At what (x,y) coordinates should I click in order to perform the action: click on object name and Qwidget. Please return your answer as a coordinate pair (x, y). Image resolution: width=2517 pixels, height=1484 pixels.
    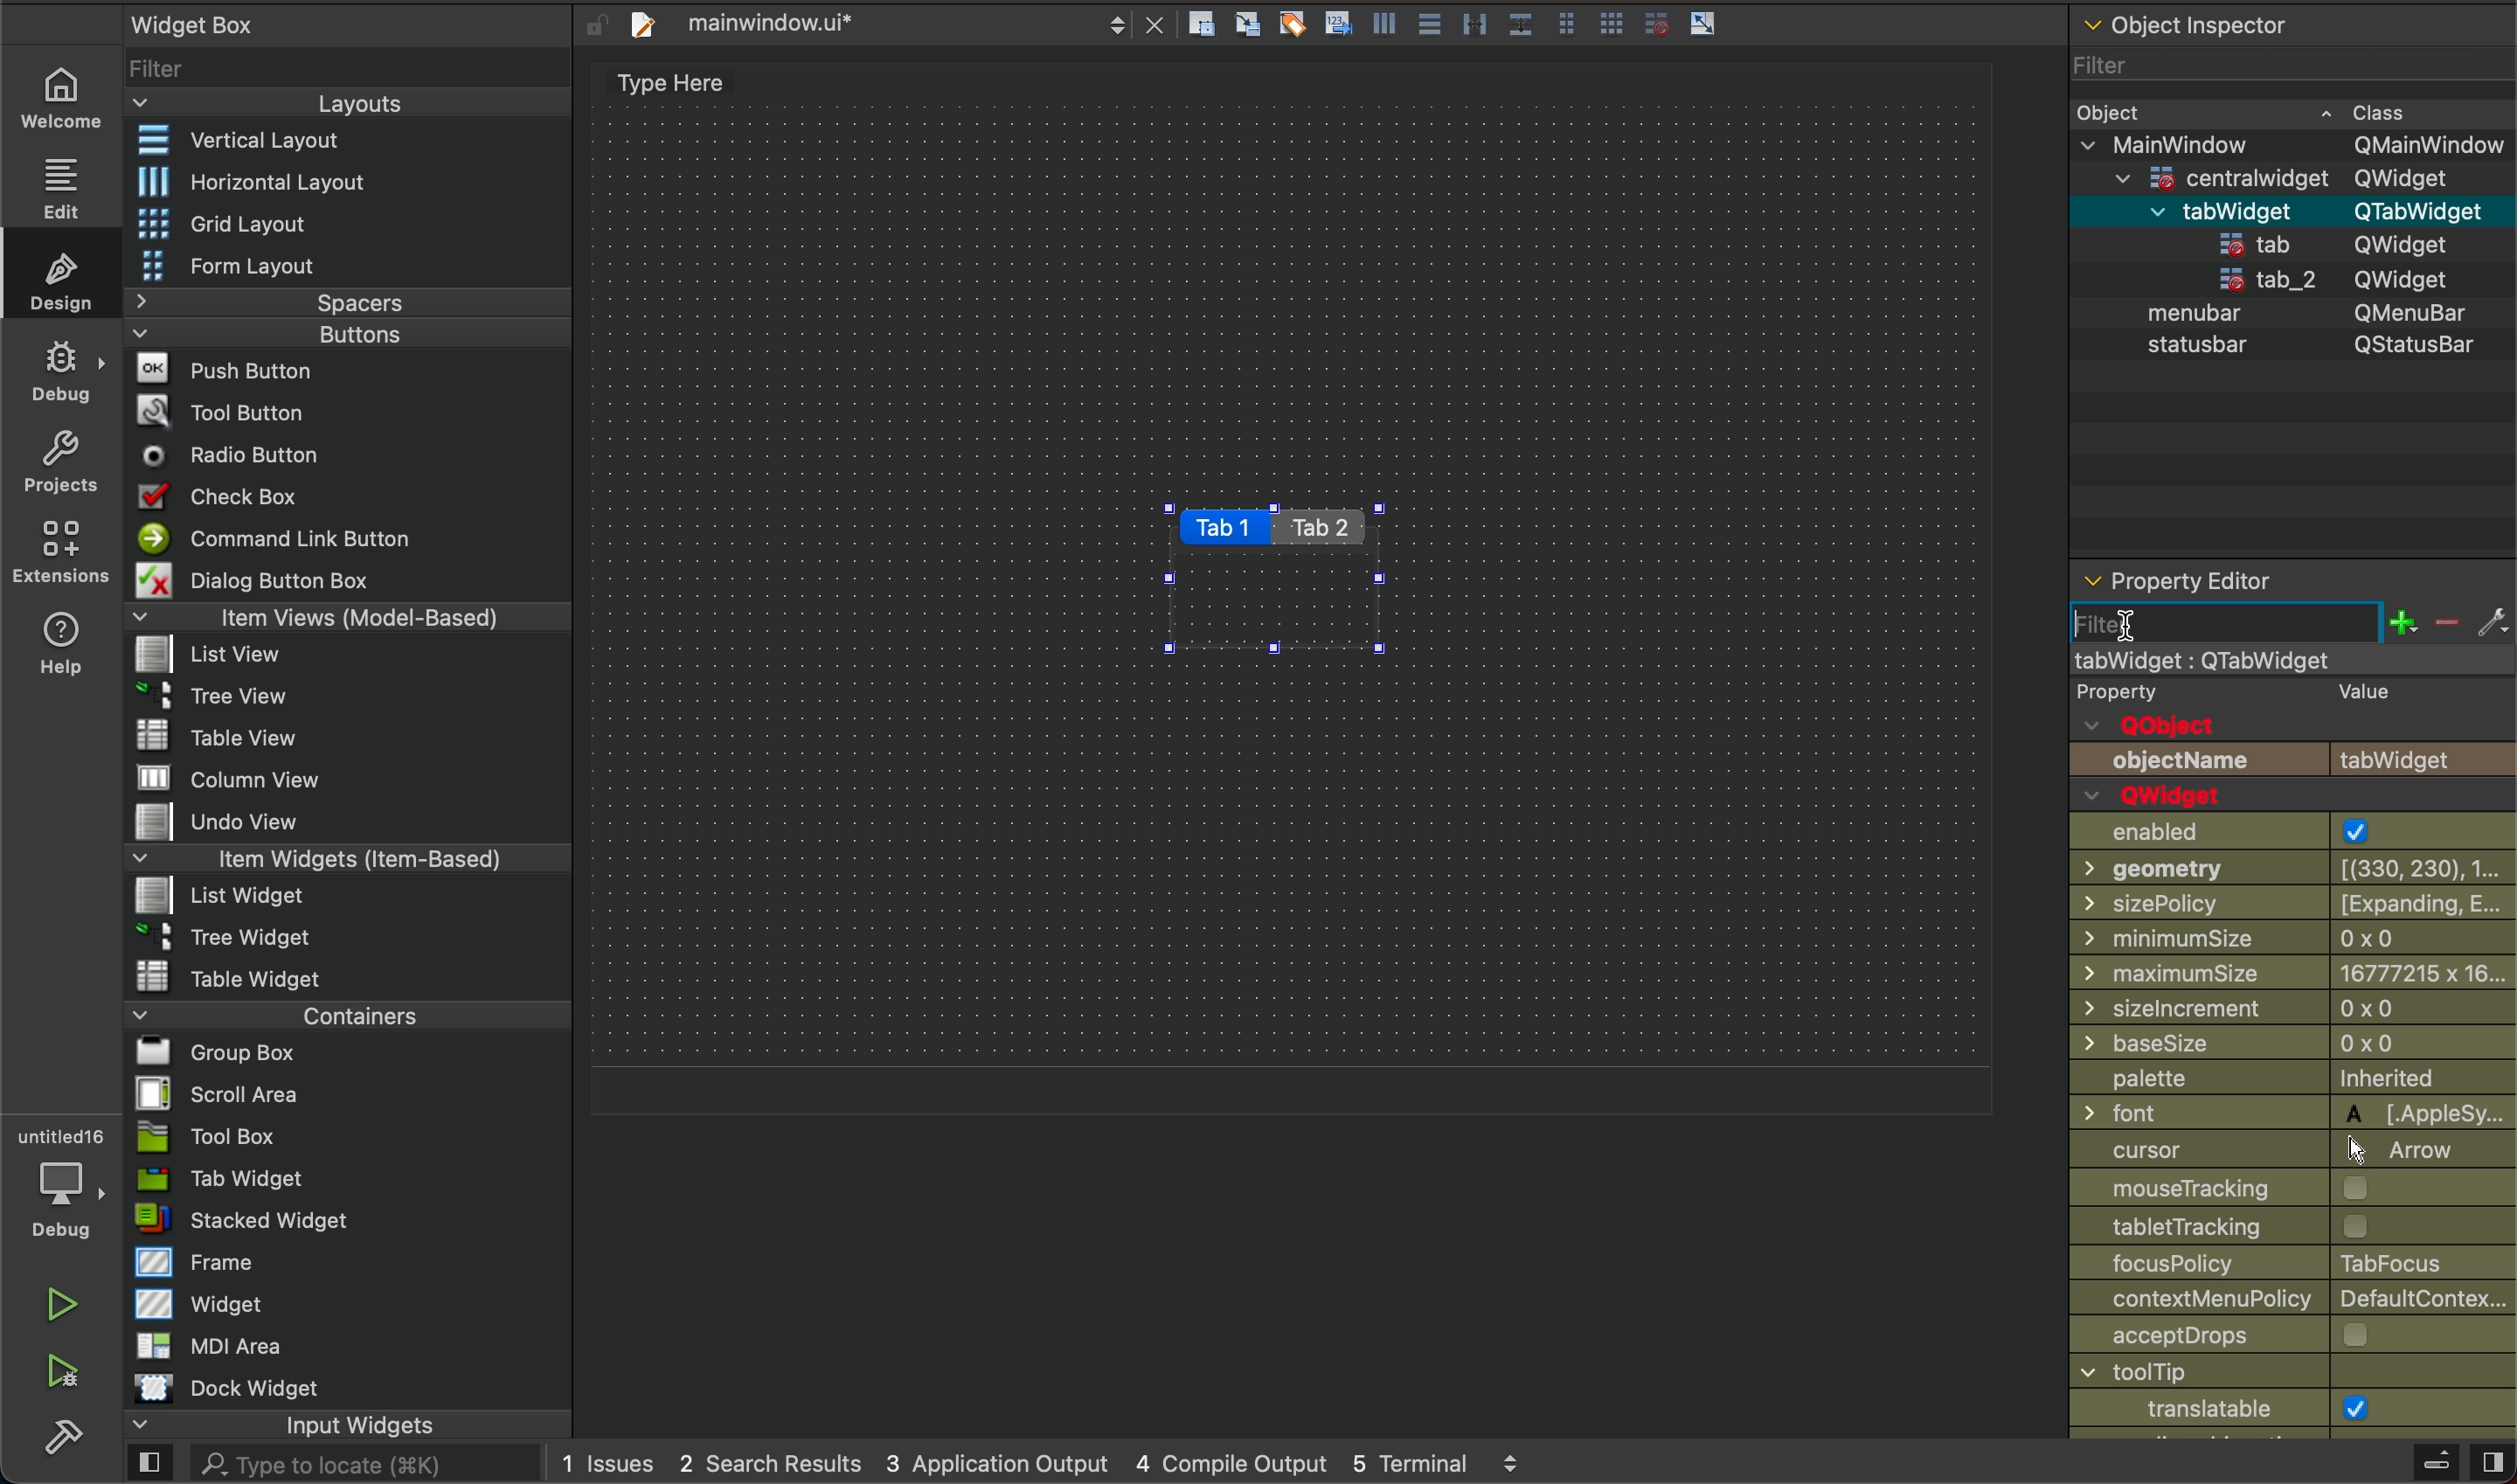
    Looking at the image, I should click on (2301, 777).